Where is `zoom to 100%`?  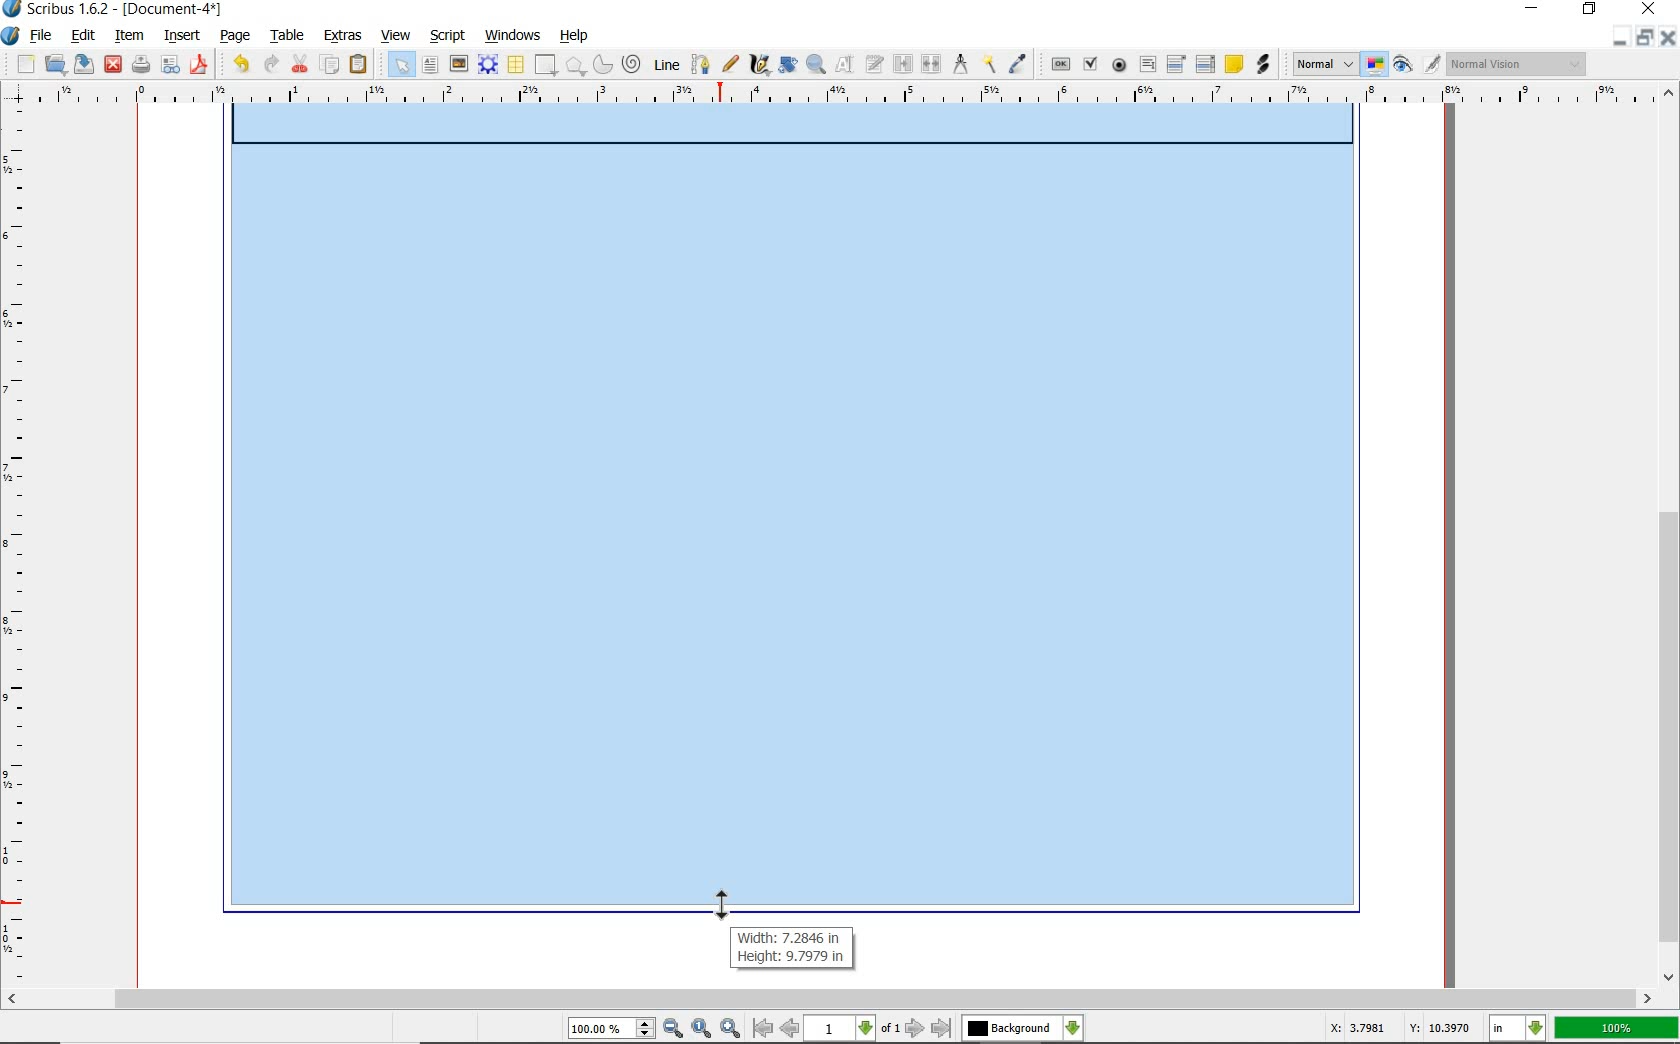 zoom to 100% is located at coordinates (703, 1028).